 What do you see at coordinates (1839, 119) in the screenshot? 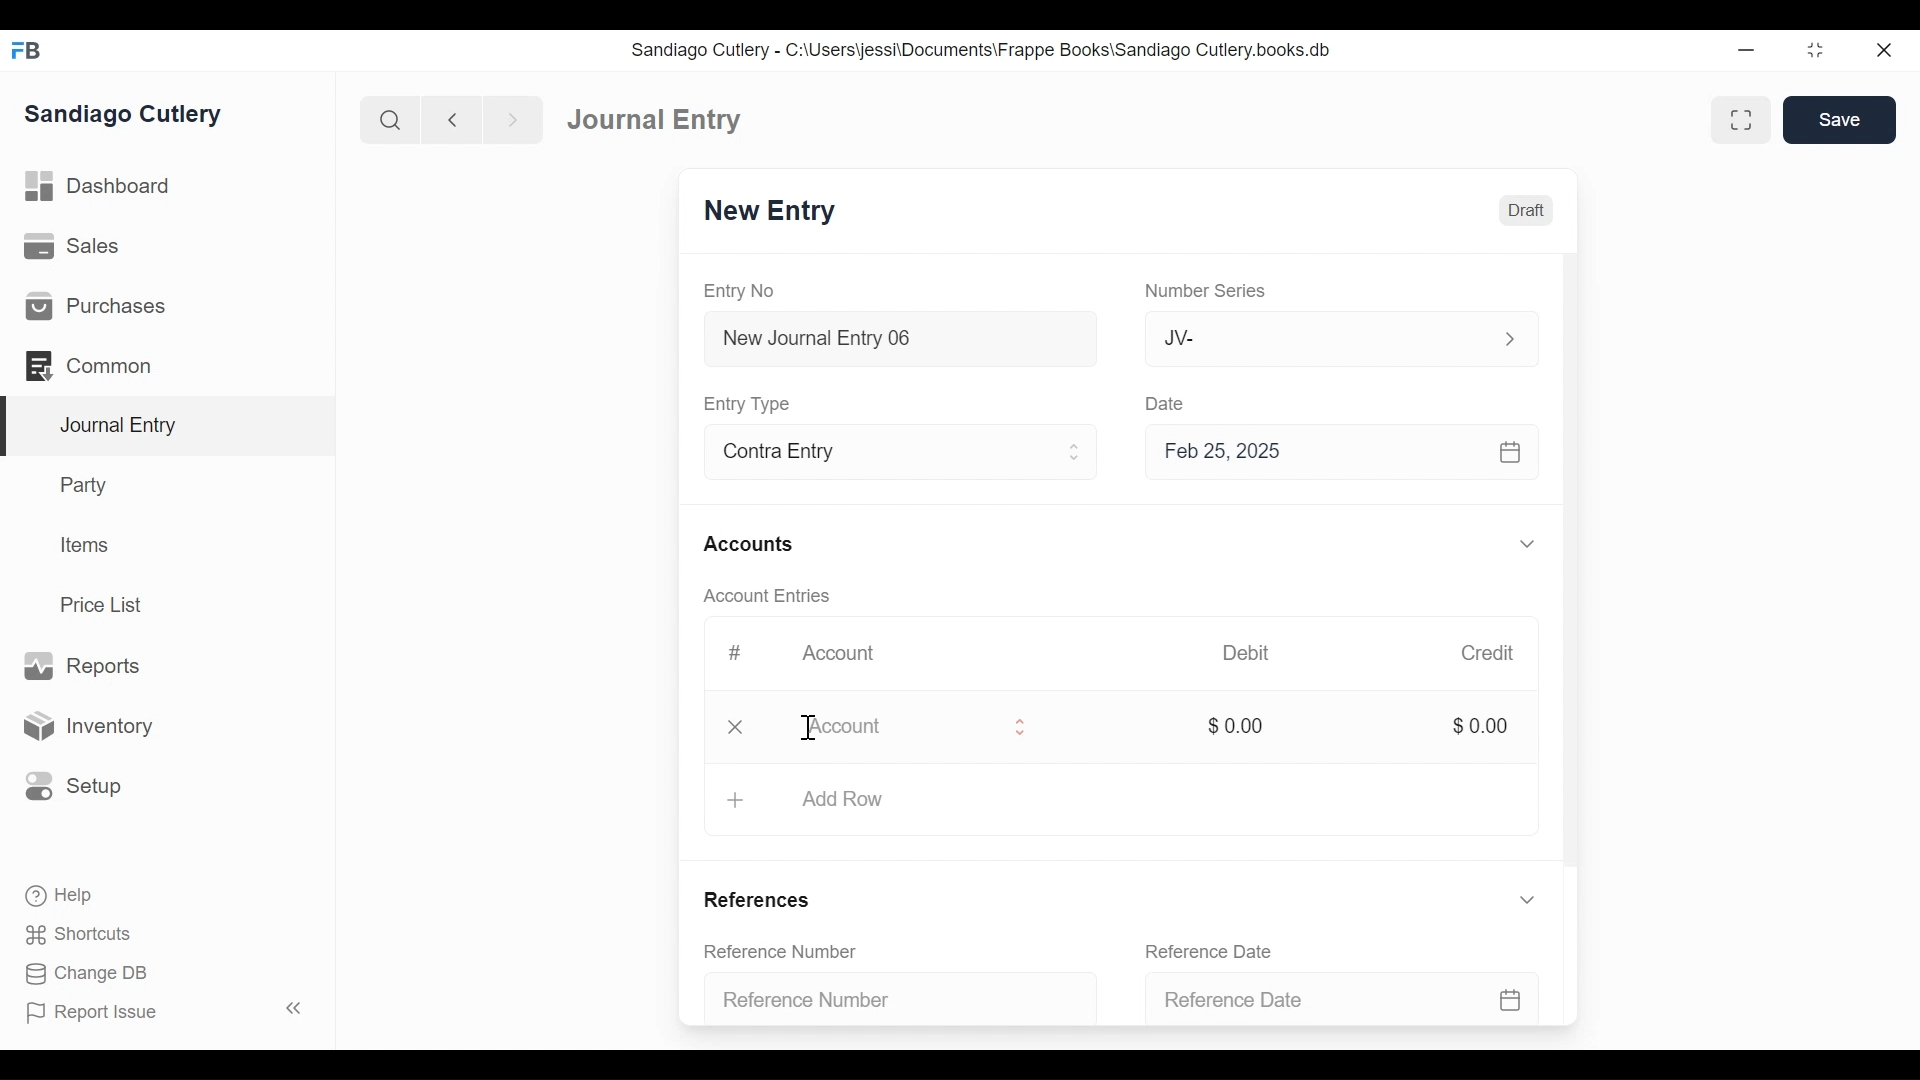
I see `Save` at bounding box center [1839, 119].